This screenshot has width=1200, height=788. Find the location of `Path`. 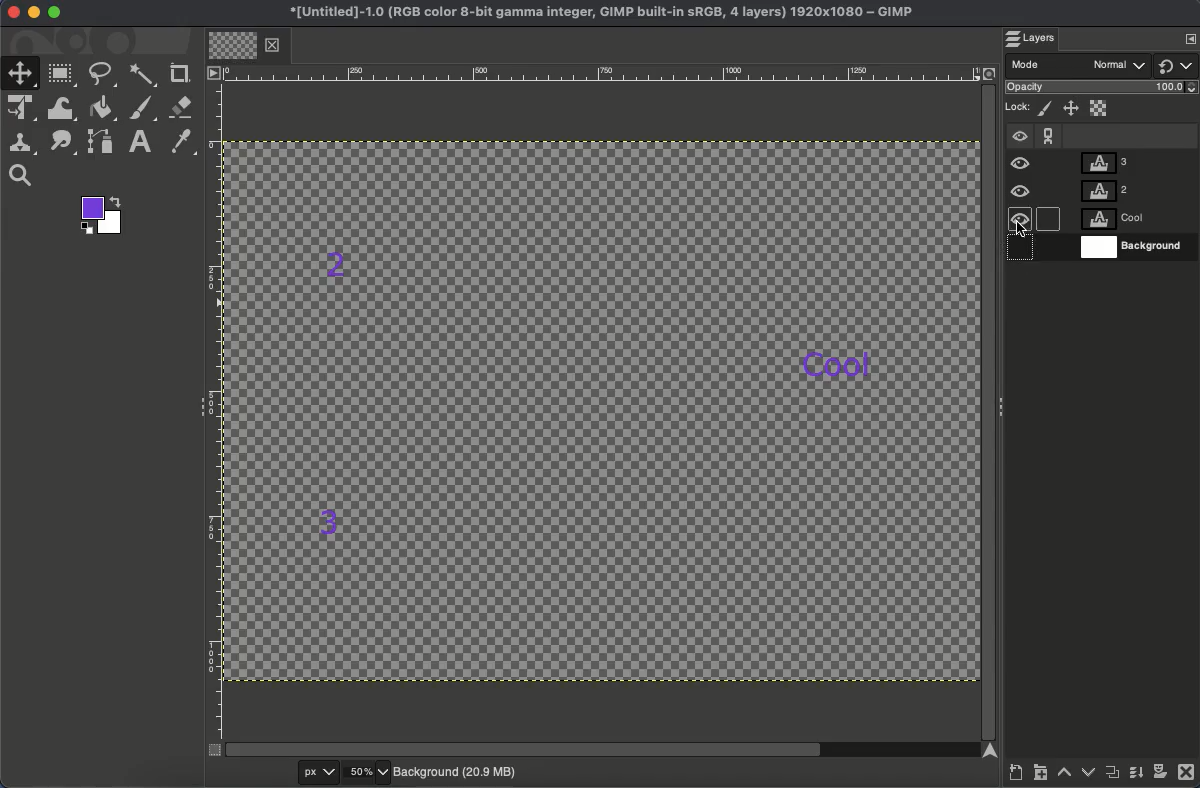

Path is located at coordinates (103, 145).